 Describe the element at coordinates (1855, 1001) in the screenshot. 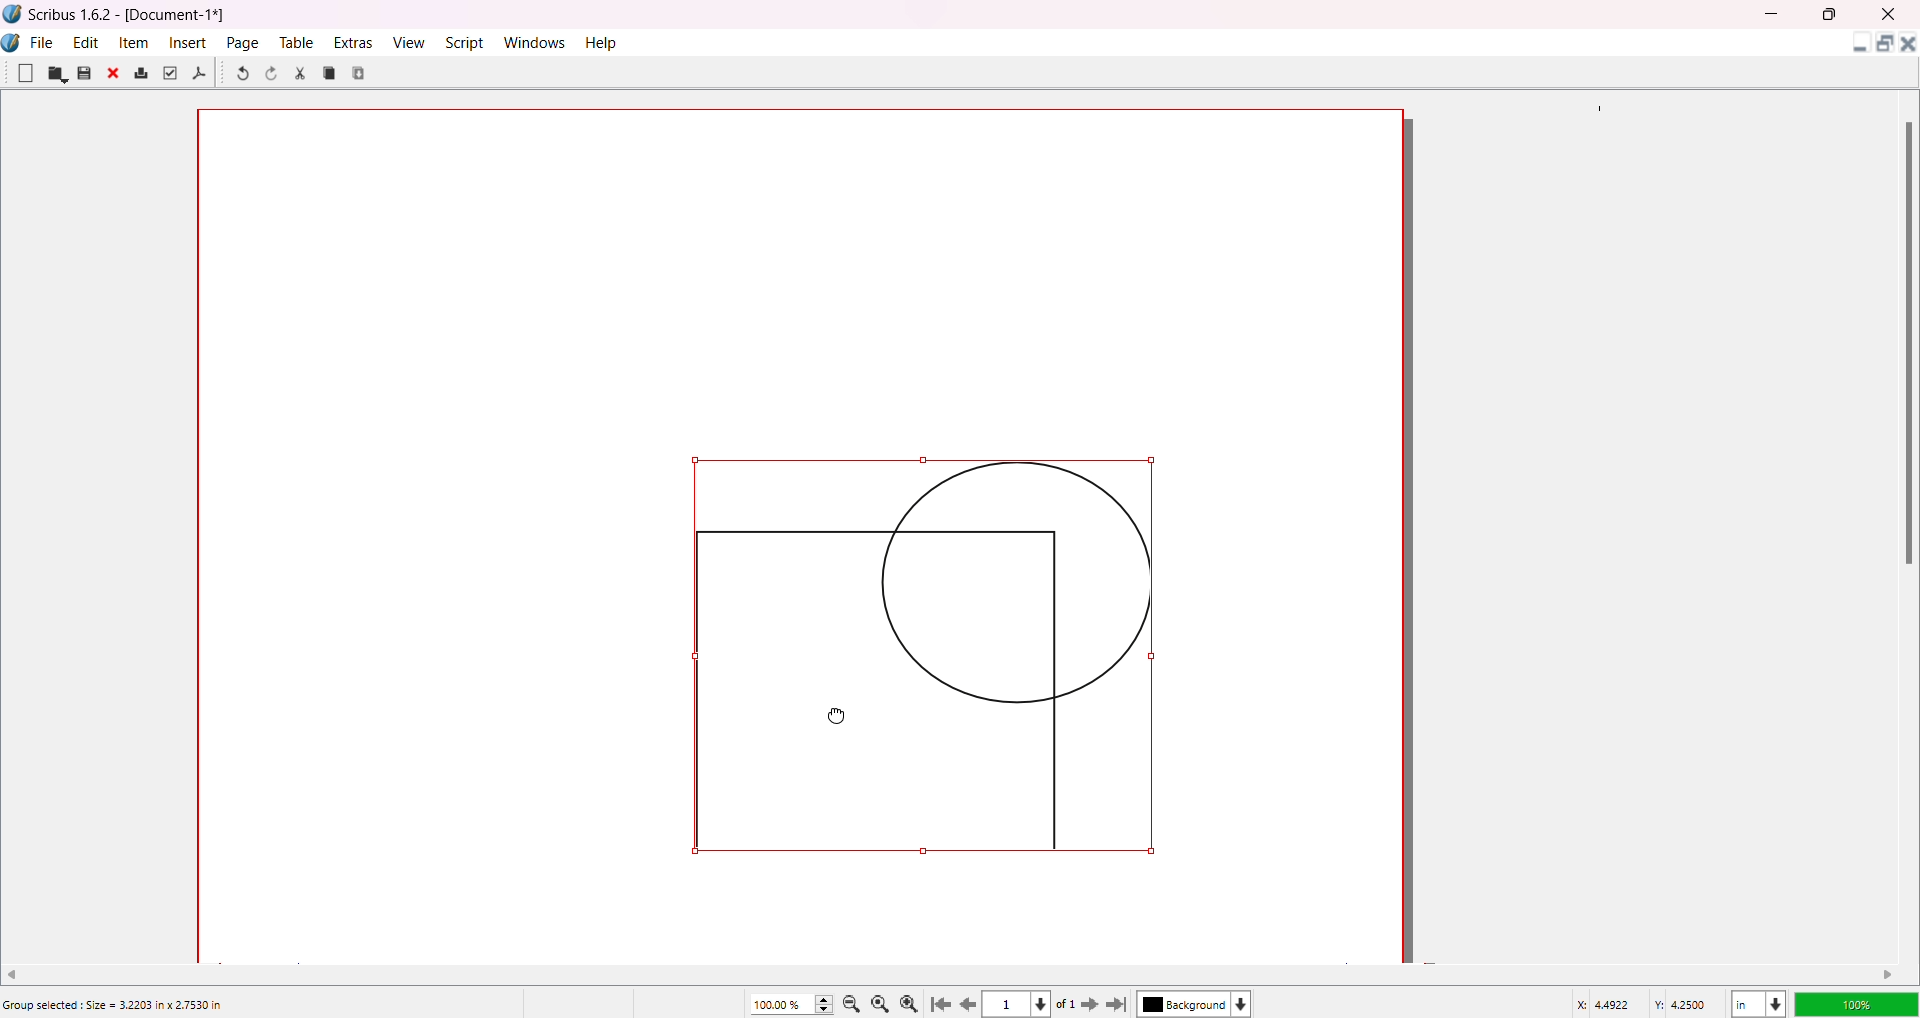

I see `Opacity` at that location.